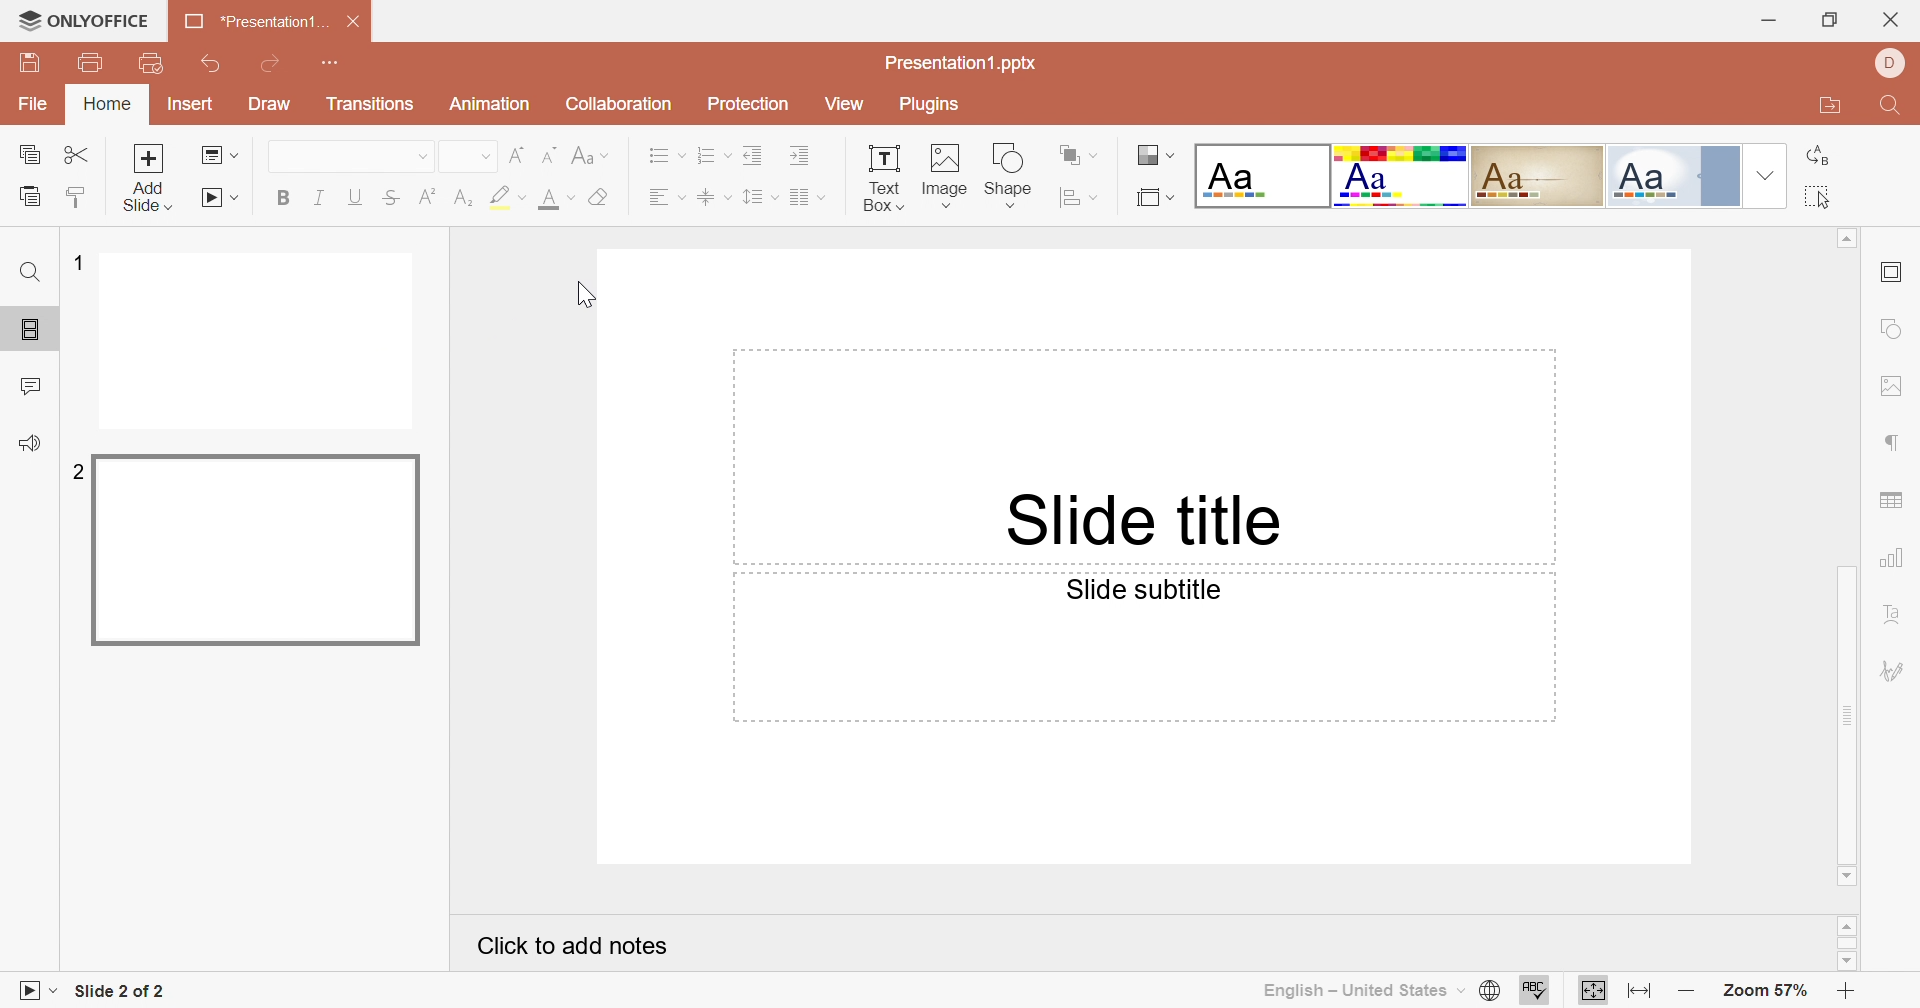 Image resolution: width=1920 pixels, height=1008 pixels. Describe the element at coordinates (1819, 158) in the screenshot. I see `Replace` at that location.